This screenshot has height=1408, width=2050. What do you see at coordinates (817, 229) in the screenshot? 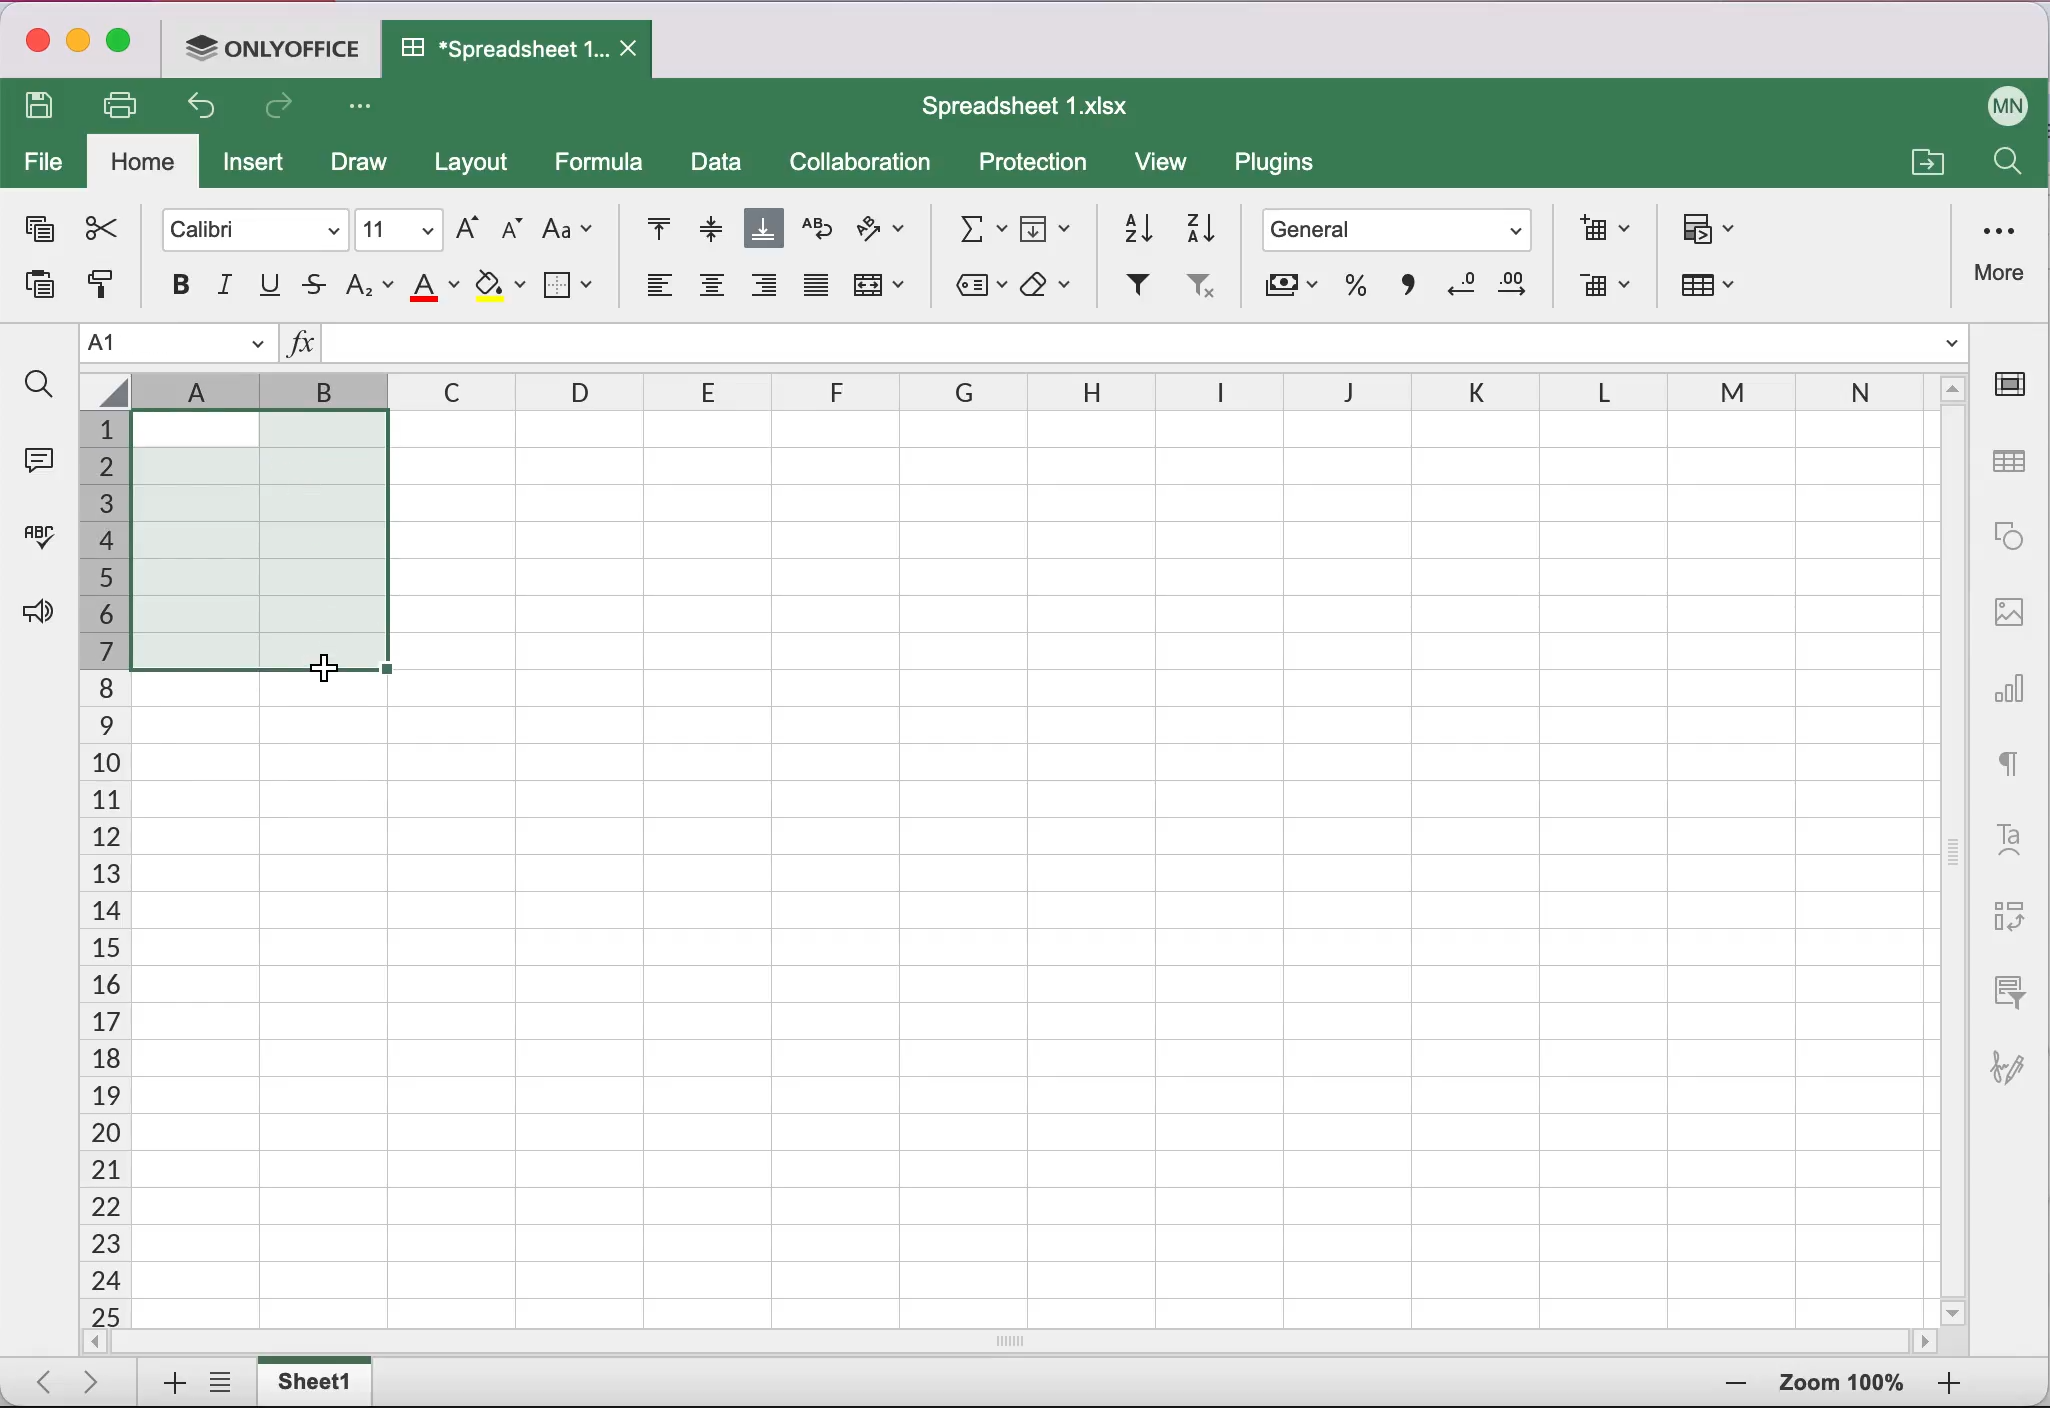
I see `wrap text` at bounding box center [817, 229].